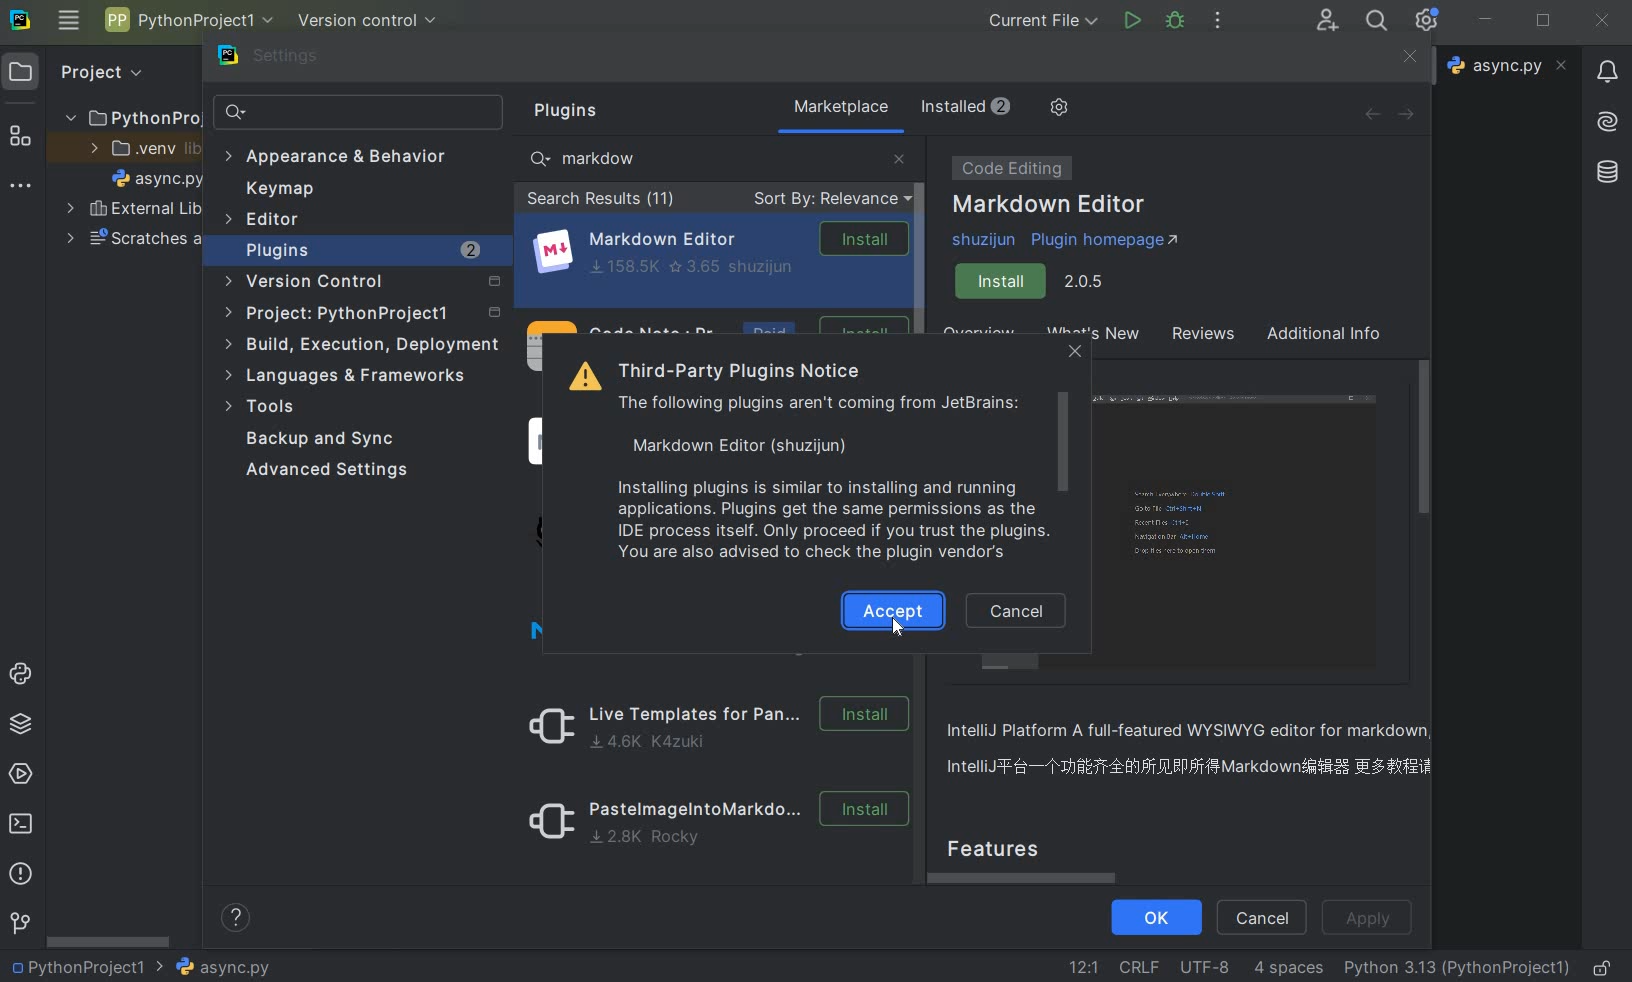 This screenshot has width=1632, height=982. I want to click on structure, so click(21, 133).